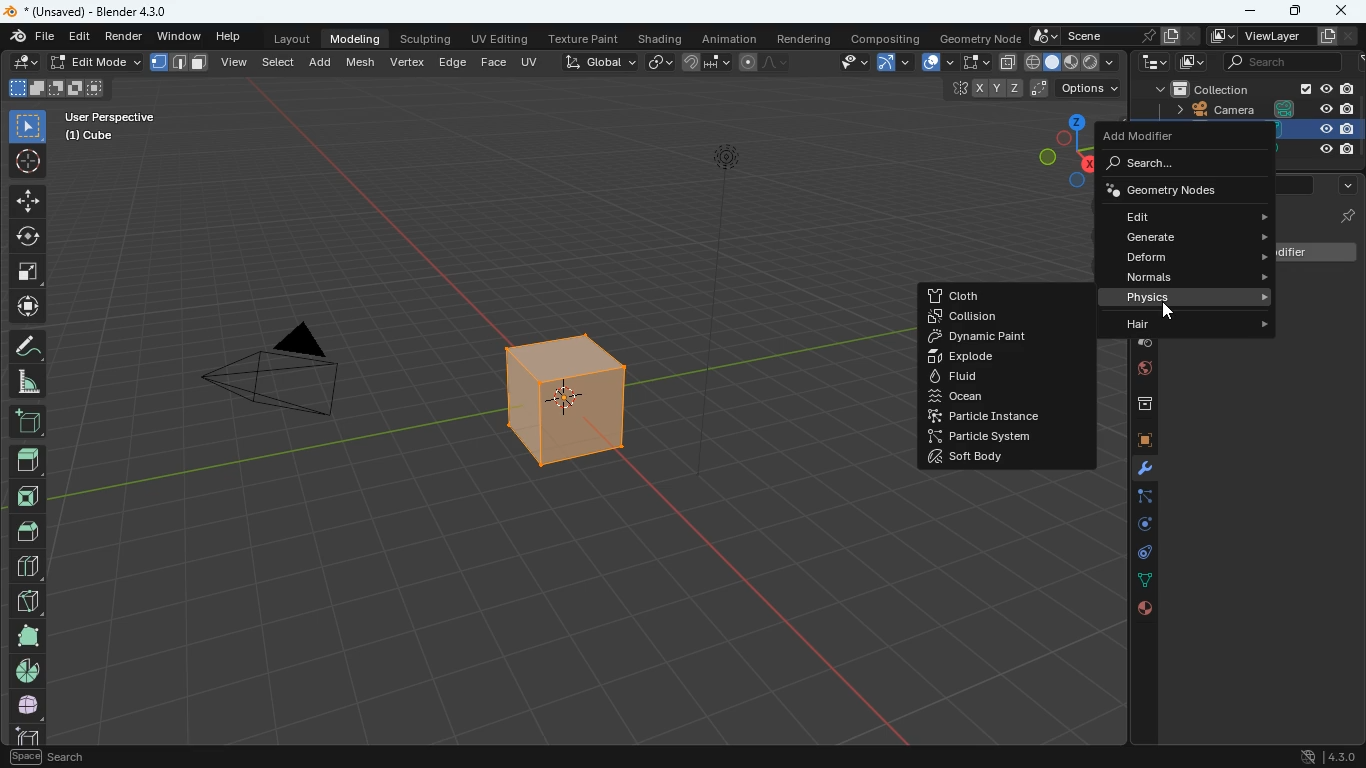 This screenshot has width=1366, height=768. Describe the element at coordinates (1329, 140) in the screenshot. I see `cube` at that location.